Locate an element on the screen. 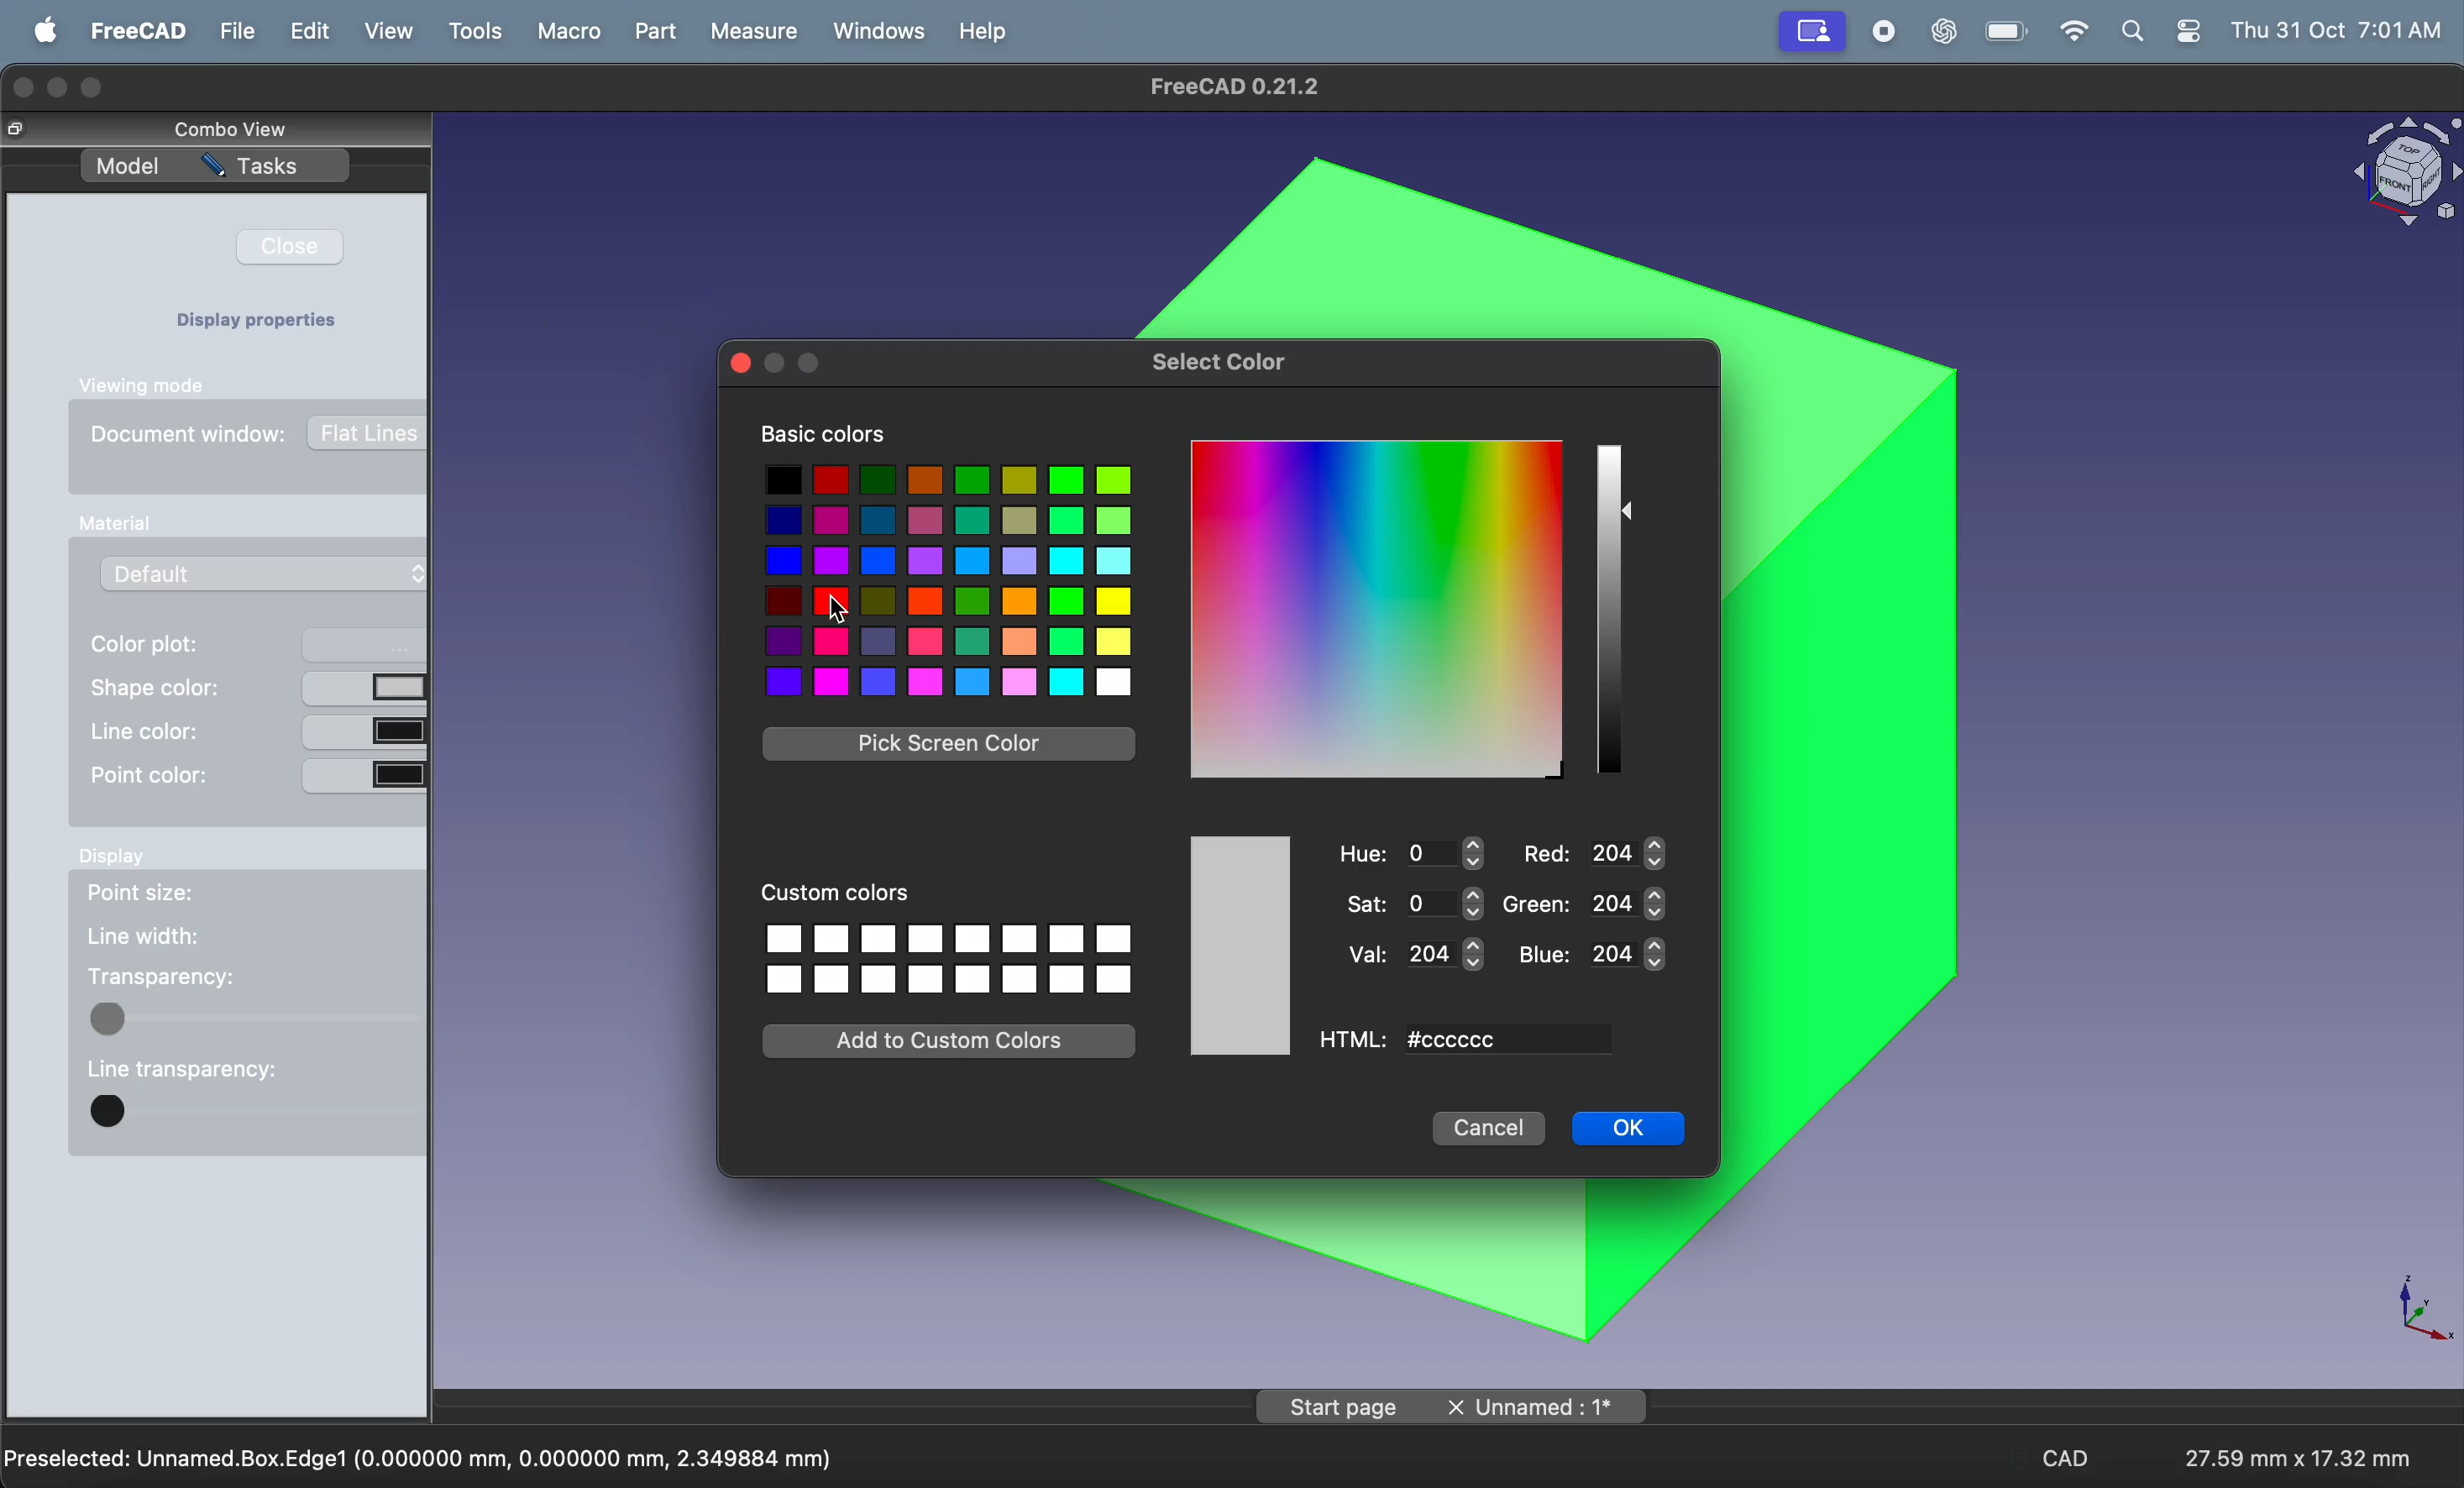 Image resolution: width=2464 pixels, height=1488 pixels. preselected unamed is located at coordinates (422, 1455).